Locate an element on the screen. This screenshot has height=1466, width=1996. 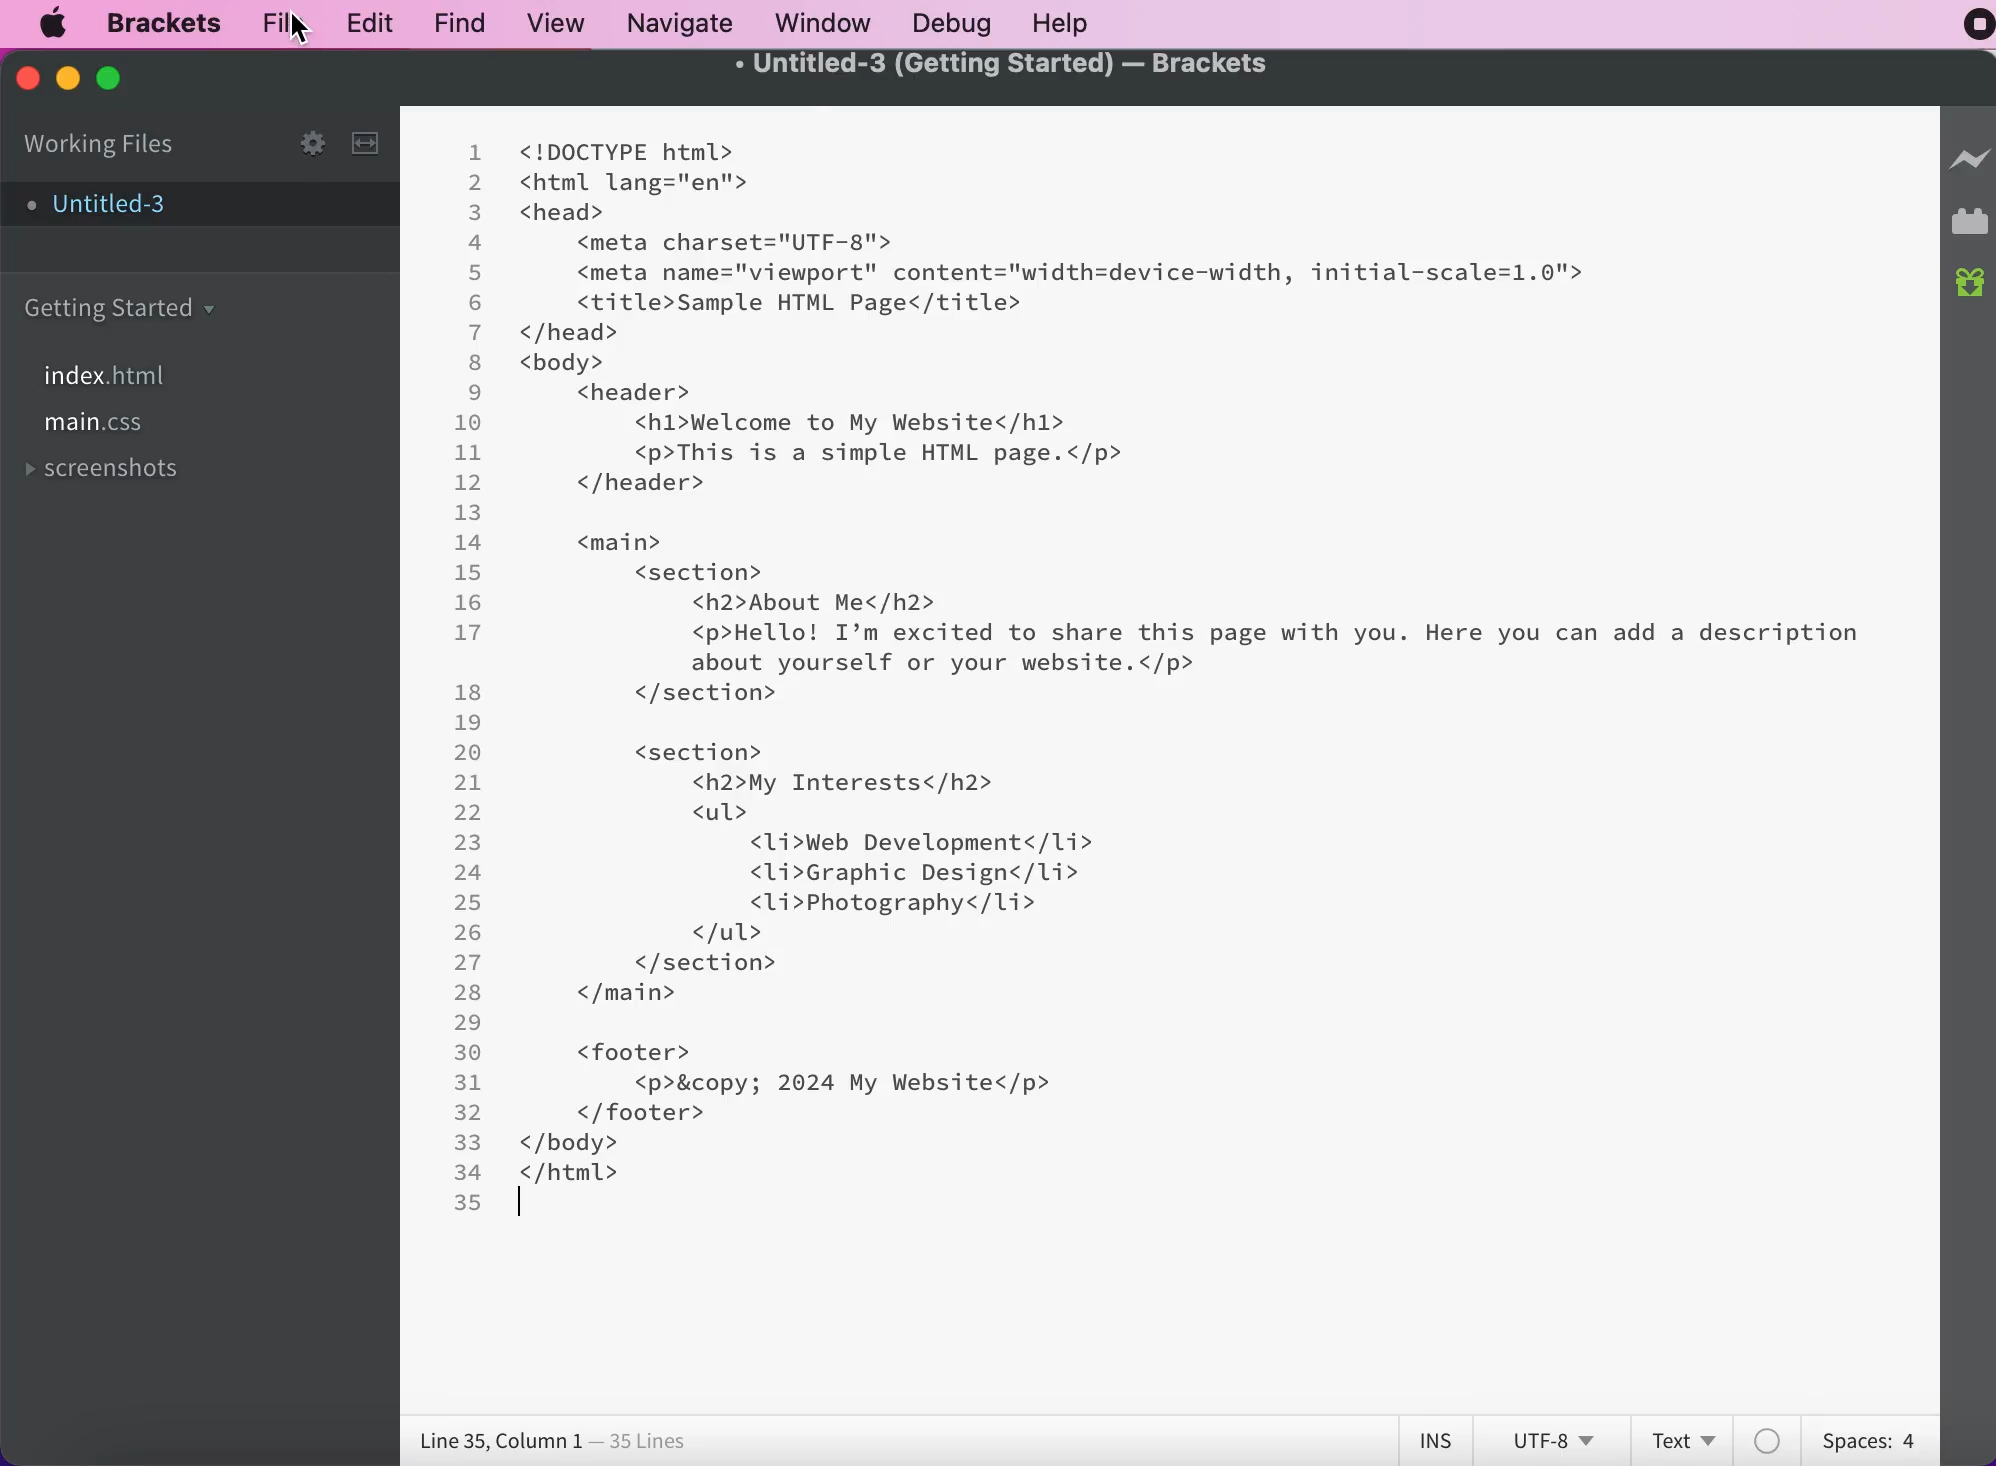
split the editor vertically or horizontally is located at coordinates (364, 143).